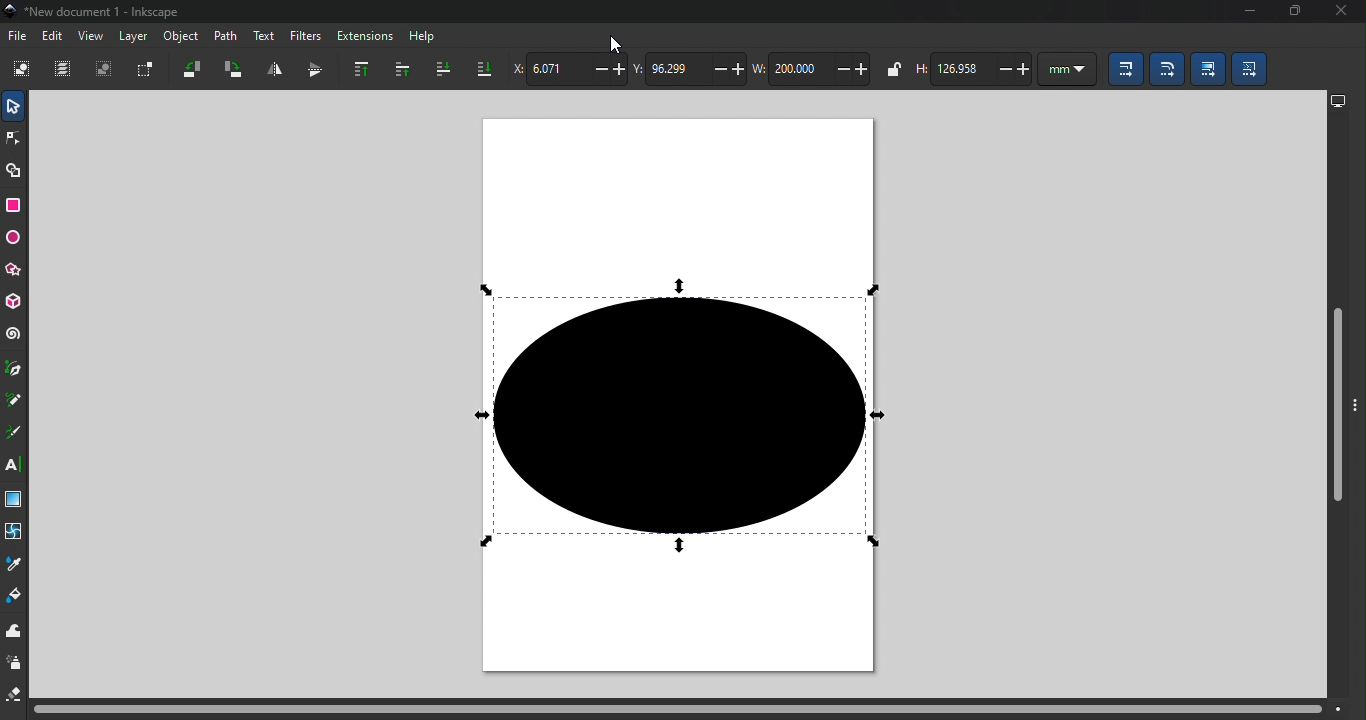  What do you see at coordinates (93, 35) in the screenshot?
I see `View` at bounding box center [93, 35].